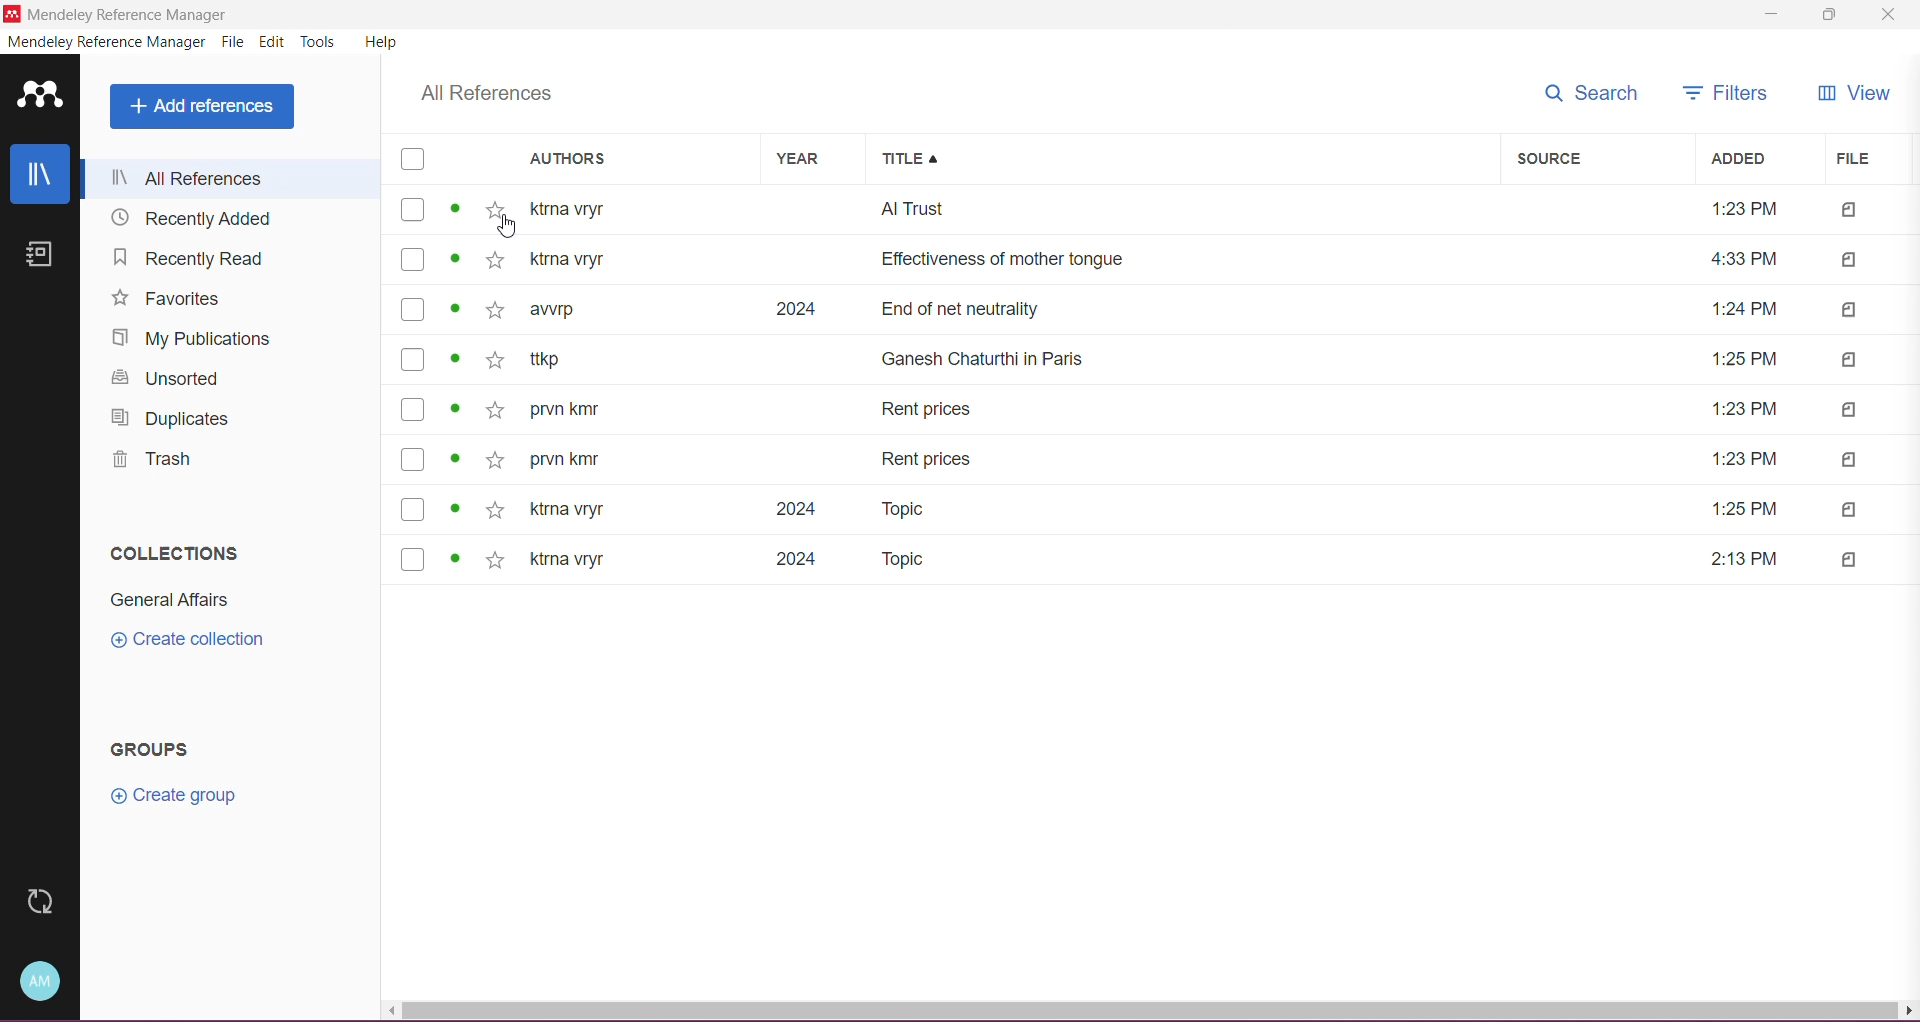  I want to click on Mendeley Reference Manager, so click(129, 14).